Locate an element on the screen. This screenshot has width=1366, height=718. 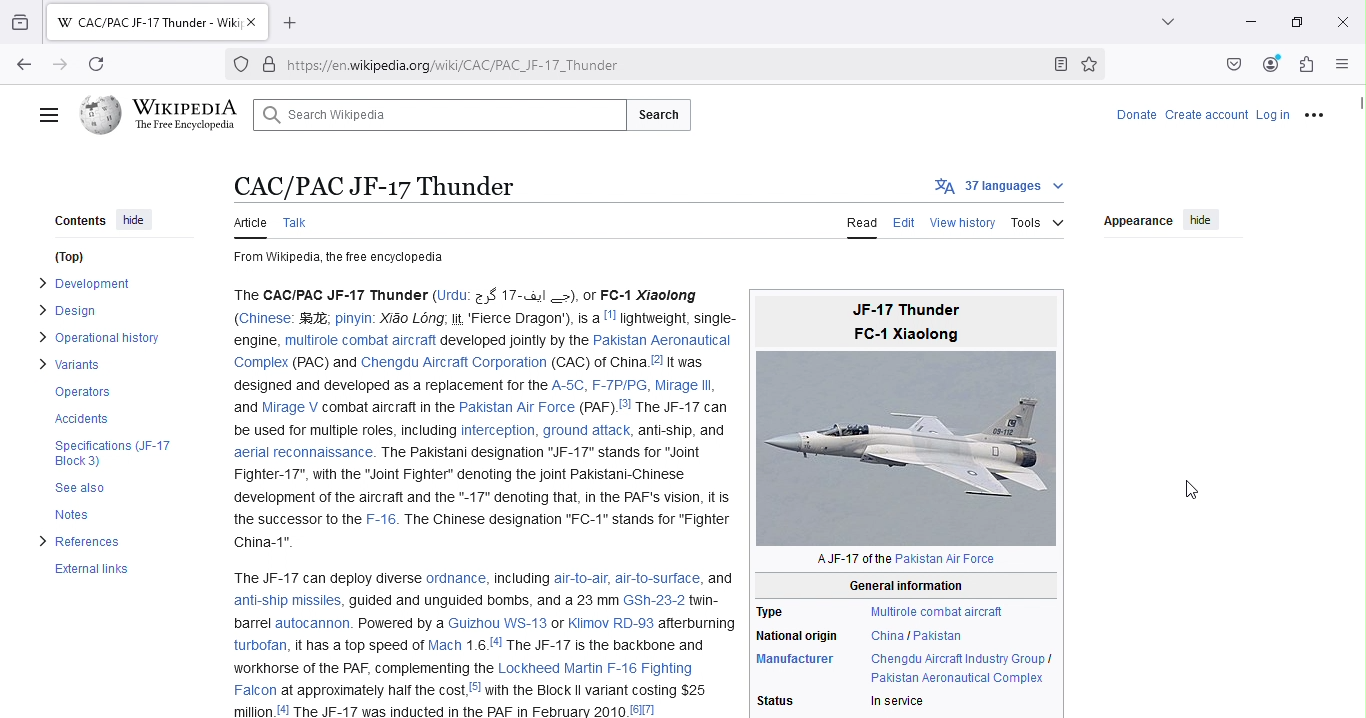
wikipedia menu is located at coordinates (47, 109).